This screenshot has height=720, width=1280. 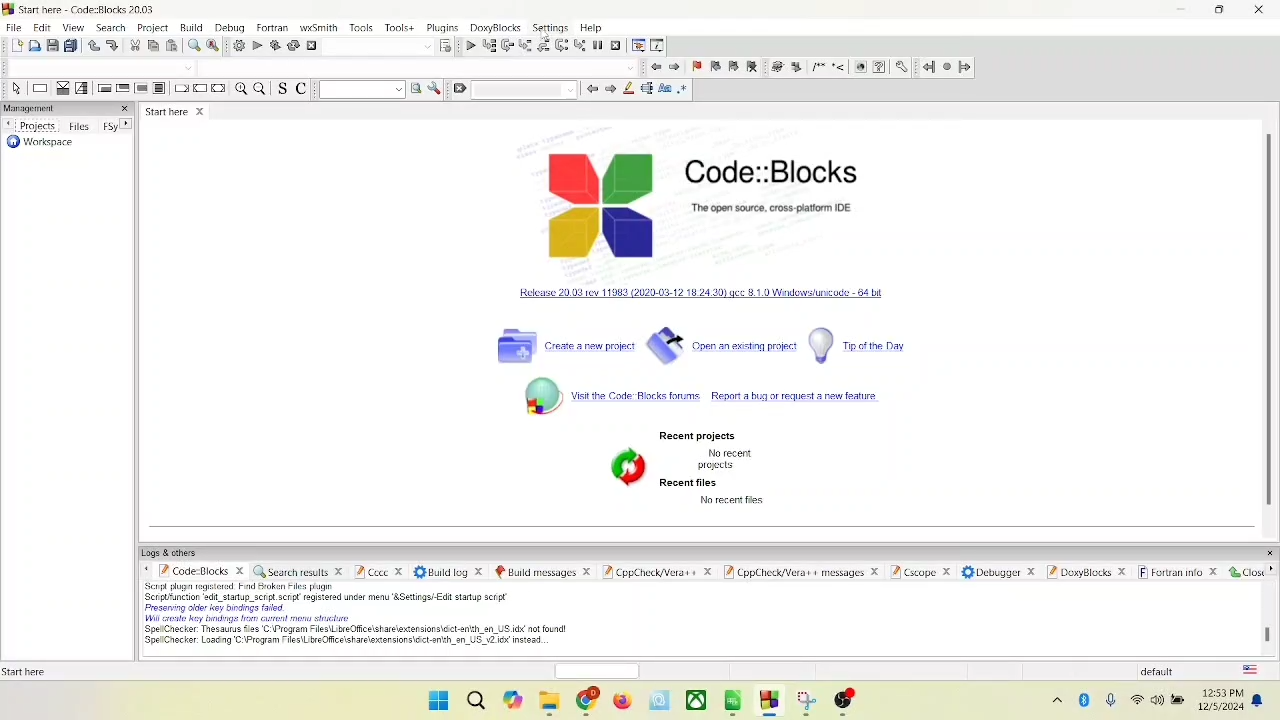 What do you see at coordinates (124, 110) in the screenshot?
I see `close` at bounding box center [124, 110].